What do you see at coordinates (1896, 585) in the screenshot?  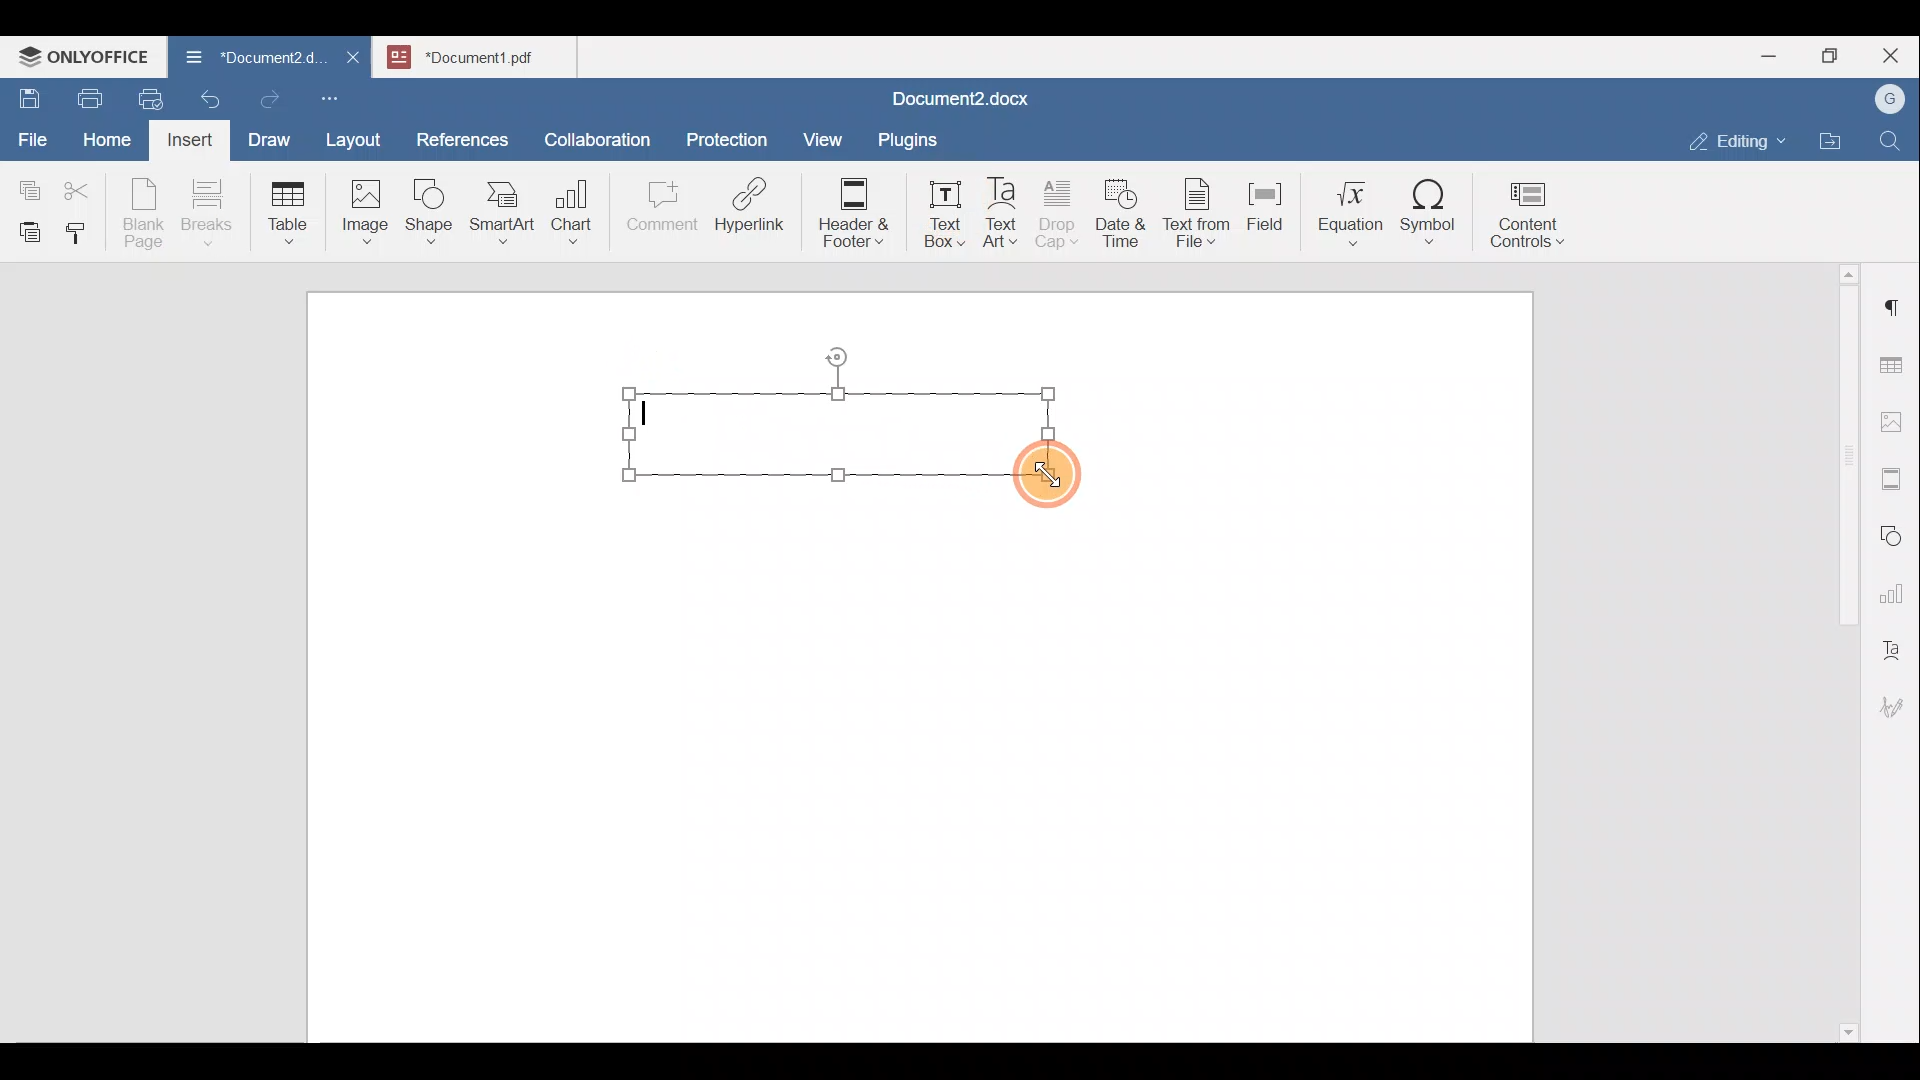 I see `Chart settings` at bounding box center [1896, 585].